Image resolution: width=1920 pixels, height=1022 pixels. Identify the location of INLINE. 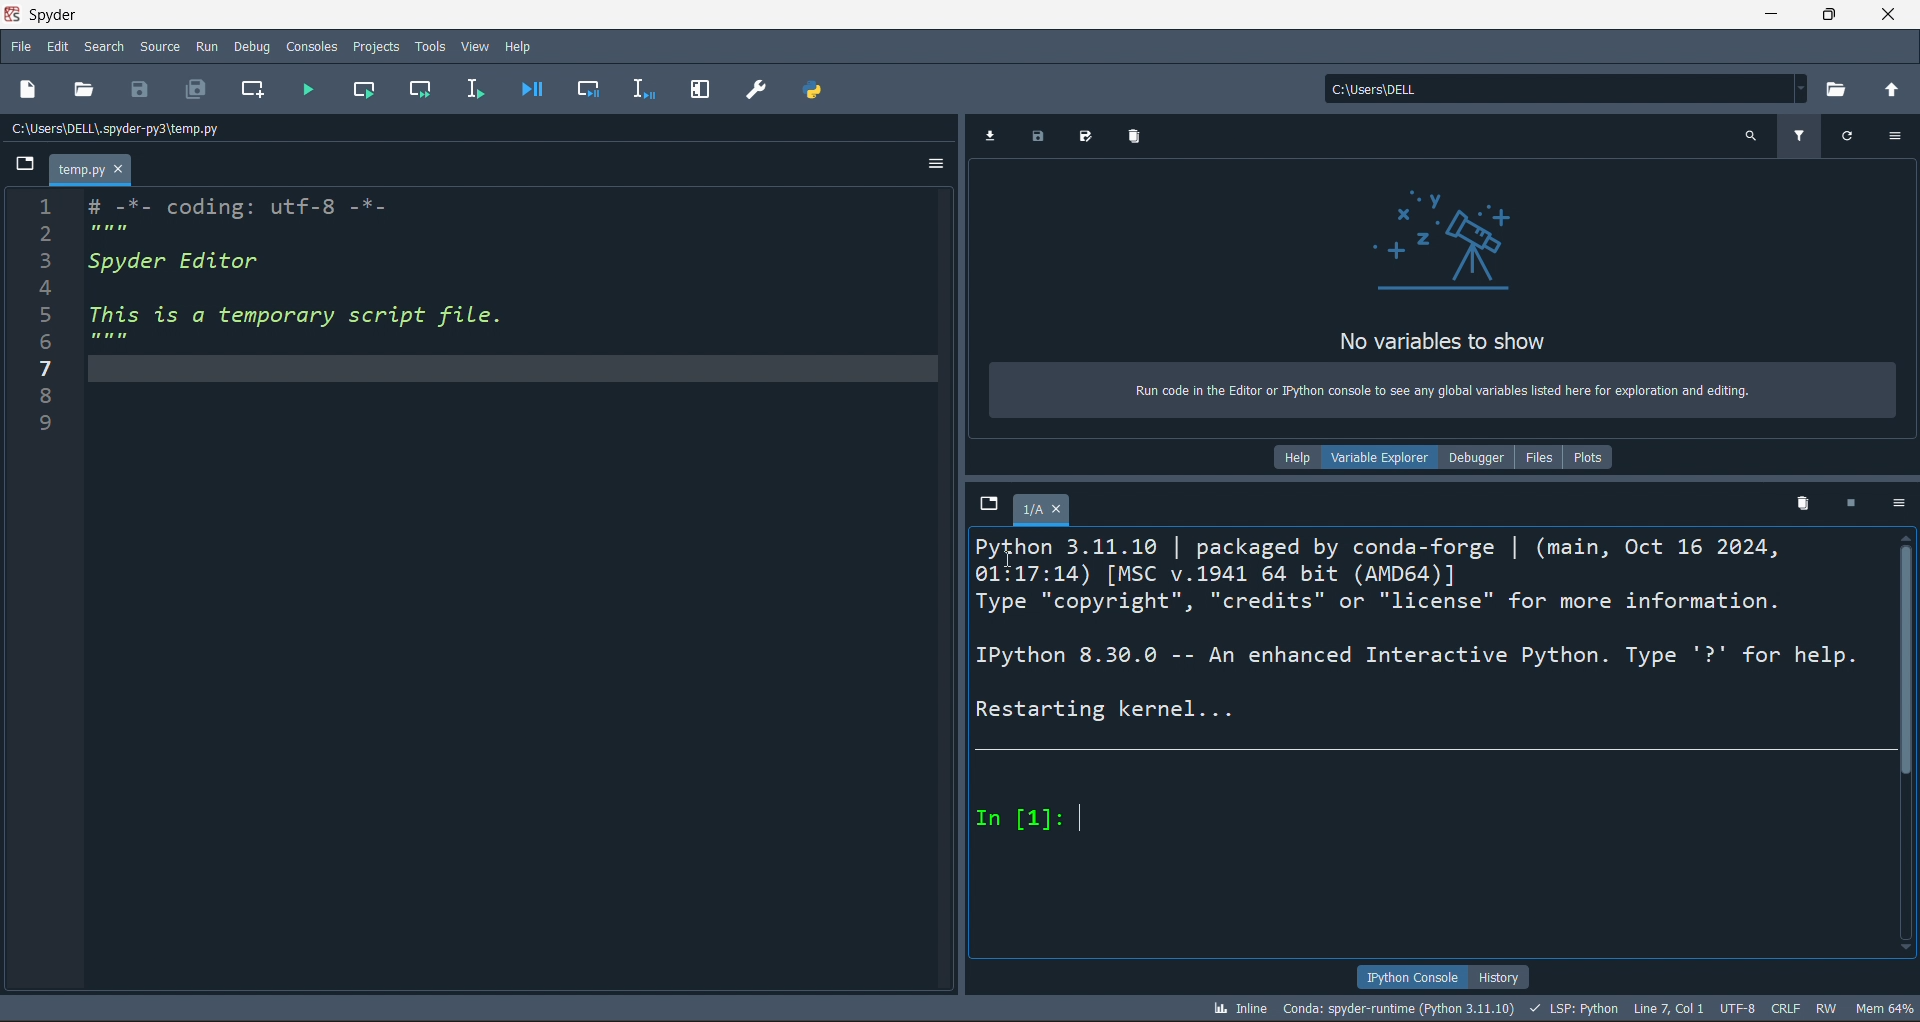
(1239, 1007).